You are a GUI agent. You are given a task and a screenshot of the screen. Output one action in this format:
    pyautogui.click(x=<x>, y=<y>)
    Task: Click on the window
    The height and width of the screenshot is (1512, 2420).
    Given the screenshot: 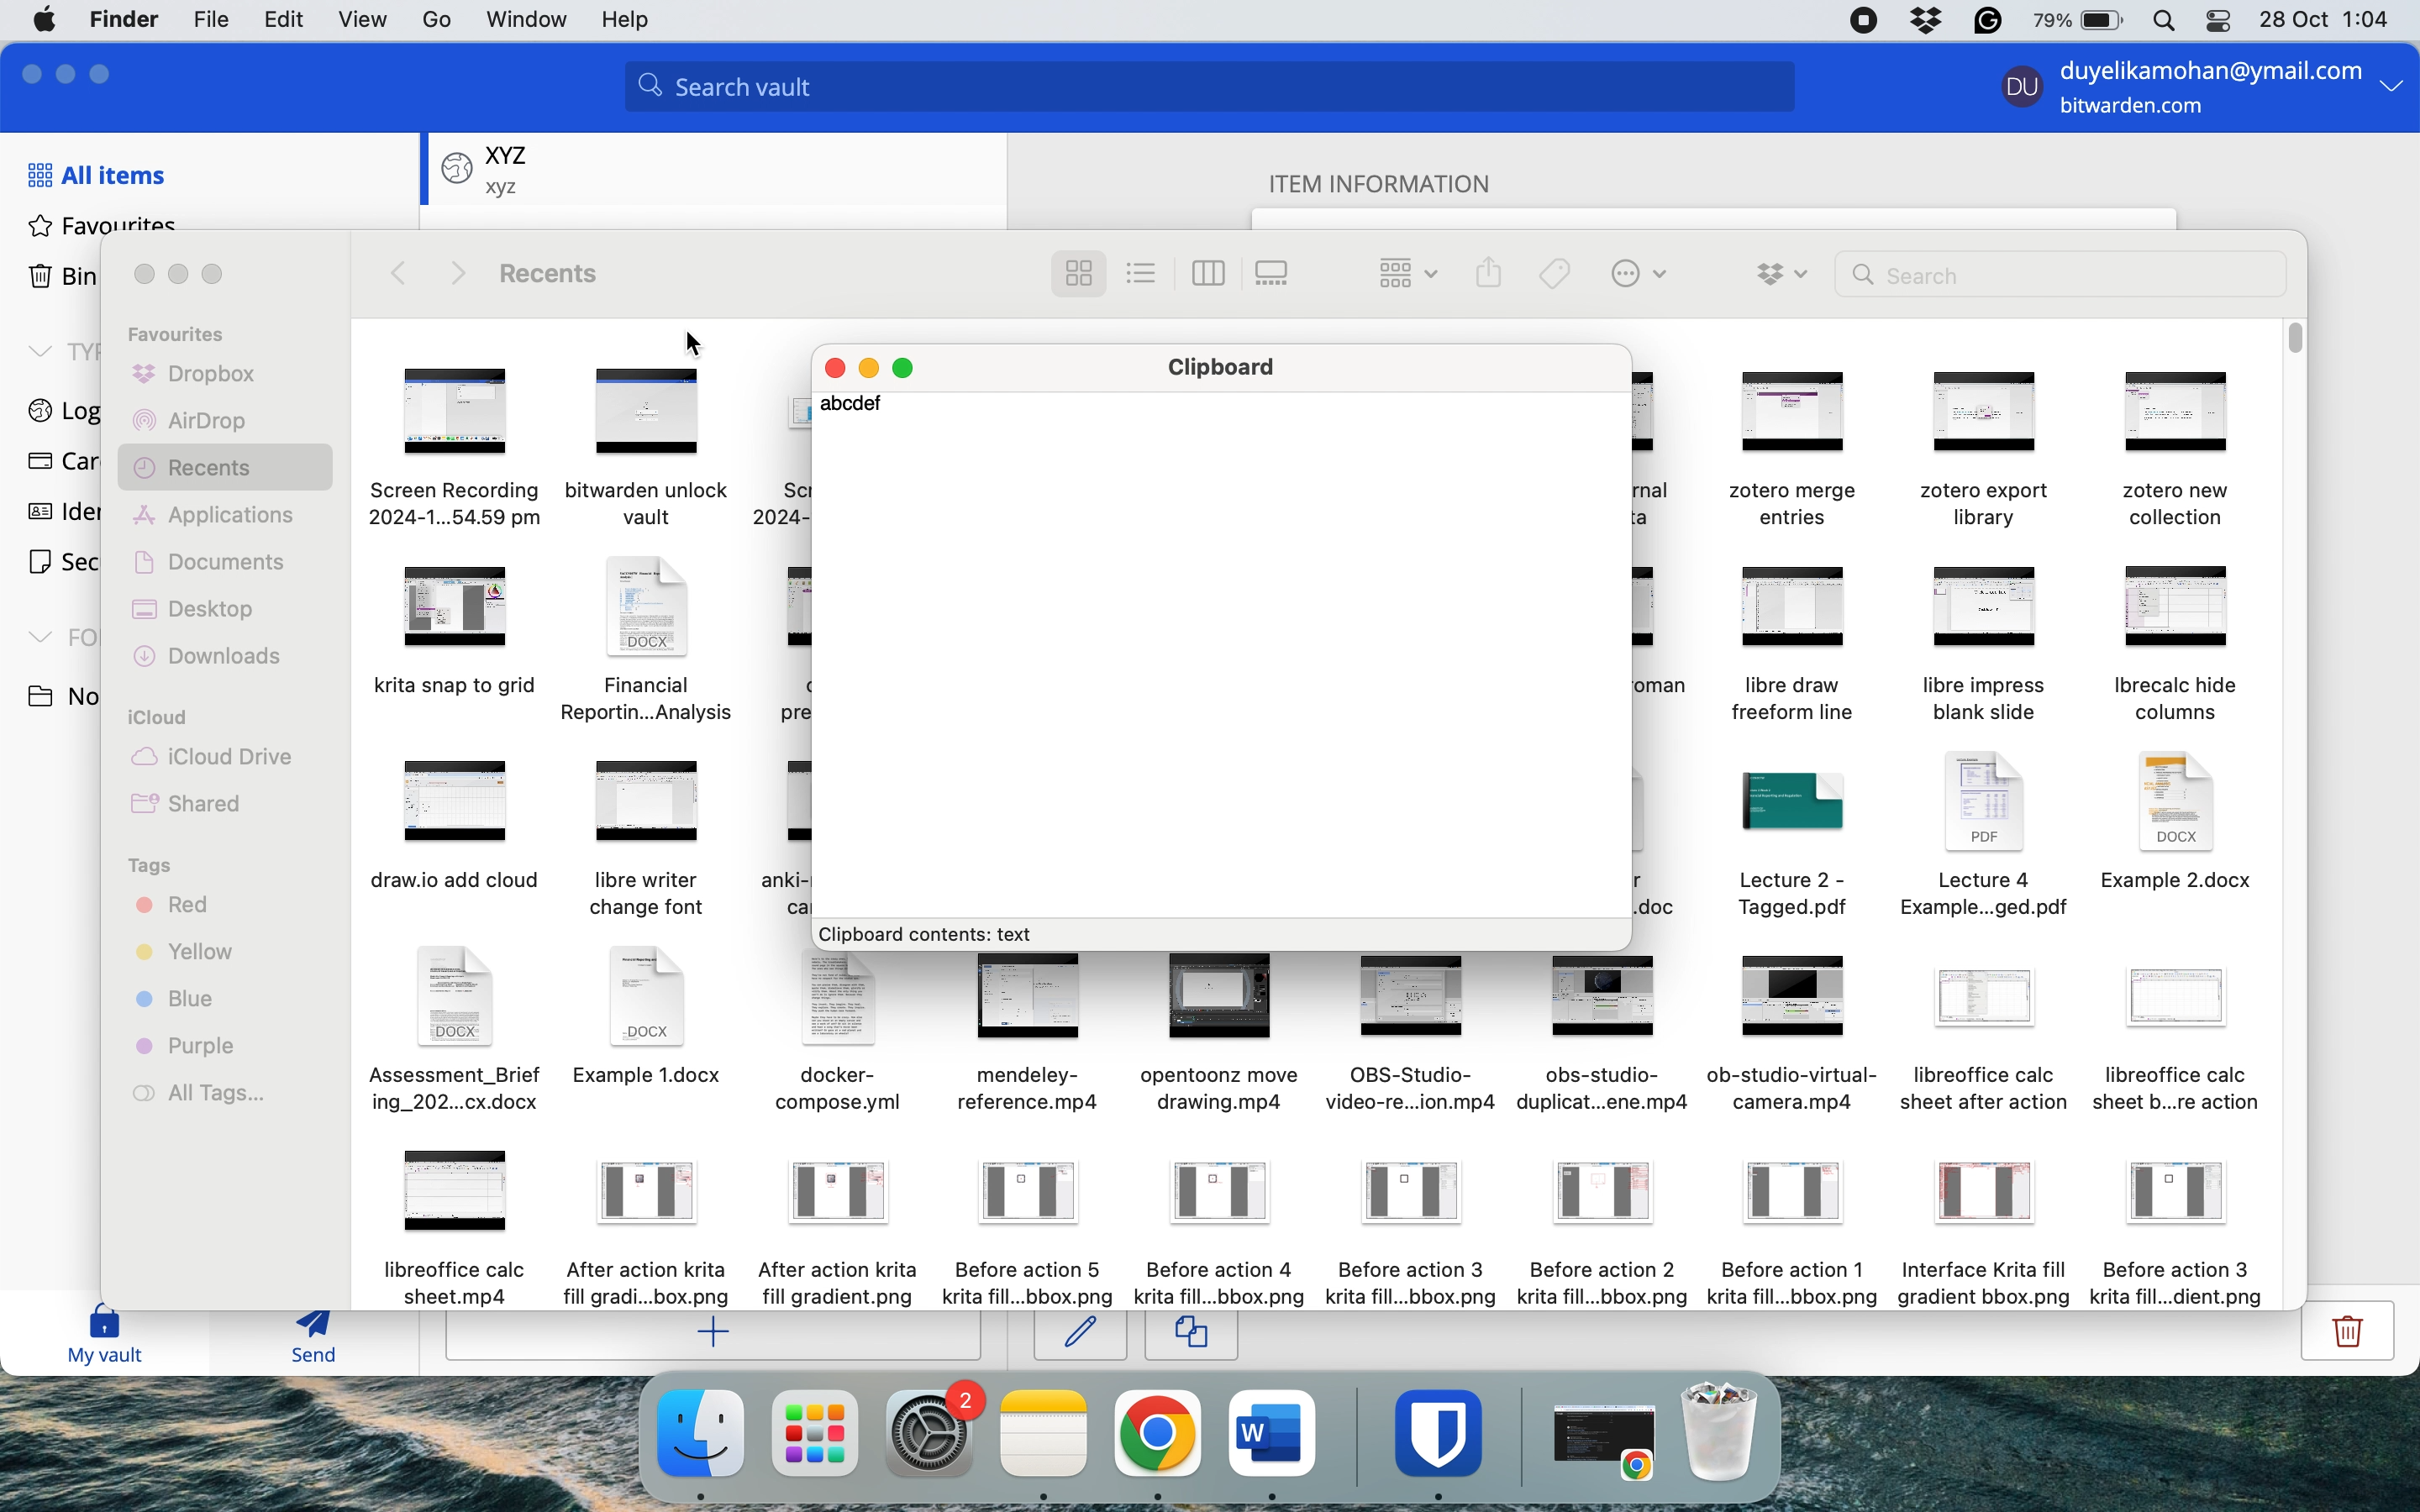 What is the action you would take?
    pyautogui.click(x=526, y=21)
    